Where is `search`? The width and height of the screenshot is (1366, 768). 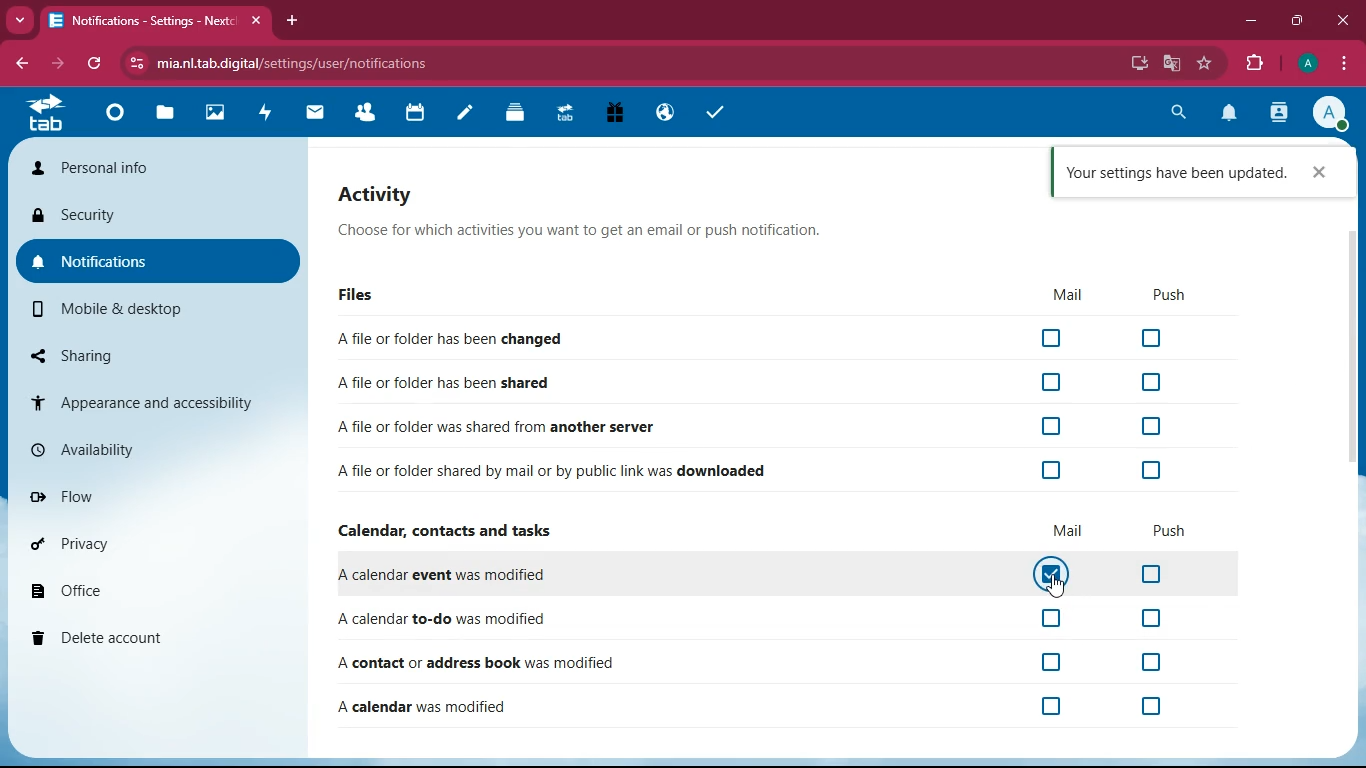
search is located at coordinates (1177, 114).